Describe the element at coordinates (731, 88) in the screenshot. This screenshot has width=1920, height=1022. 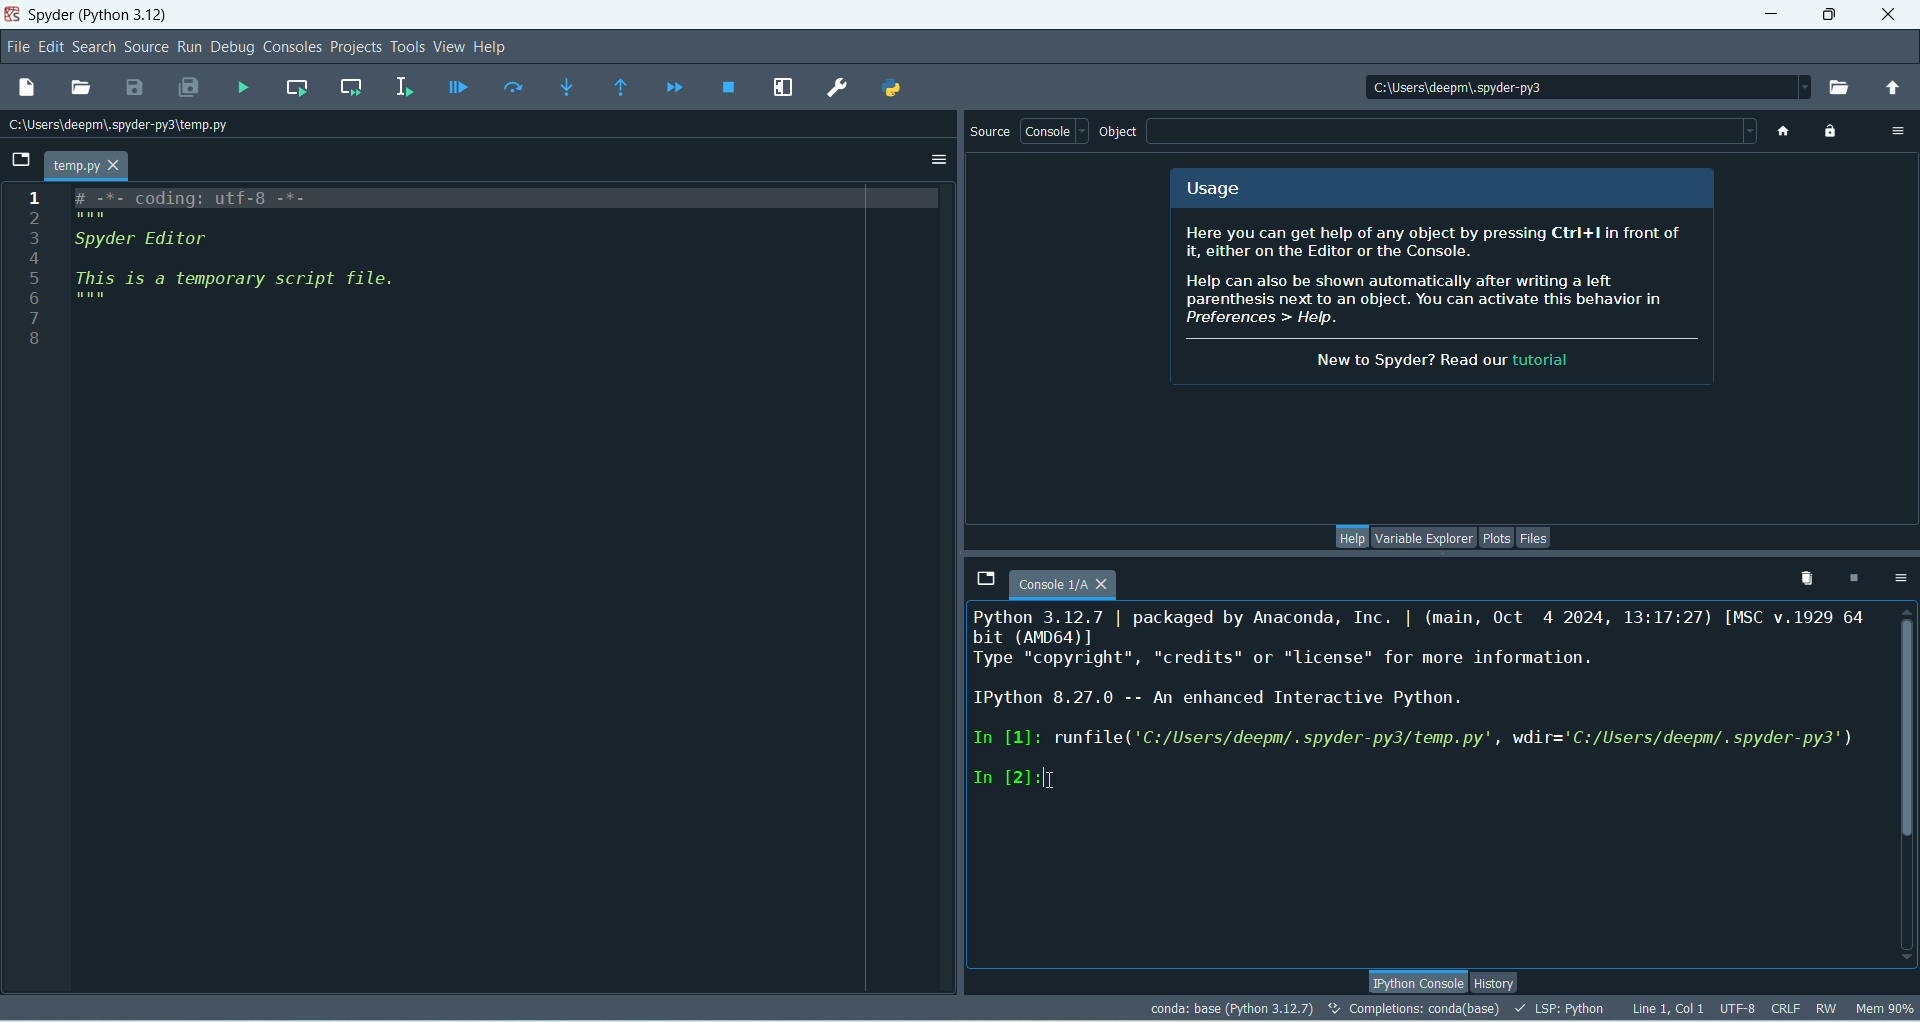
I see `stop debugging` at that location.